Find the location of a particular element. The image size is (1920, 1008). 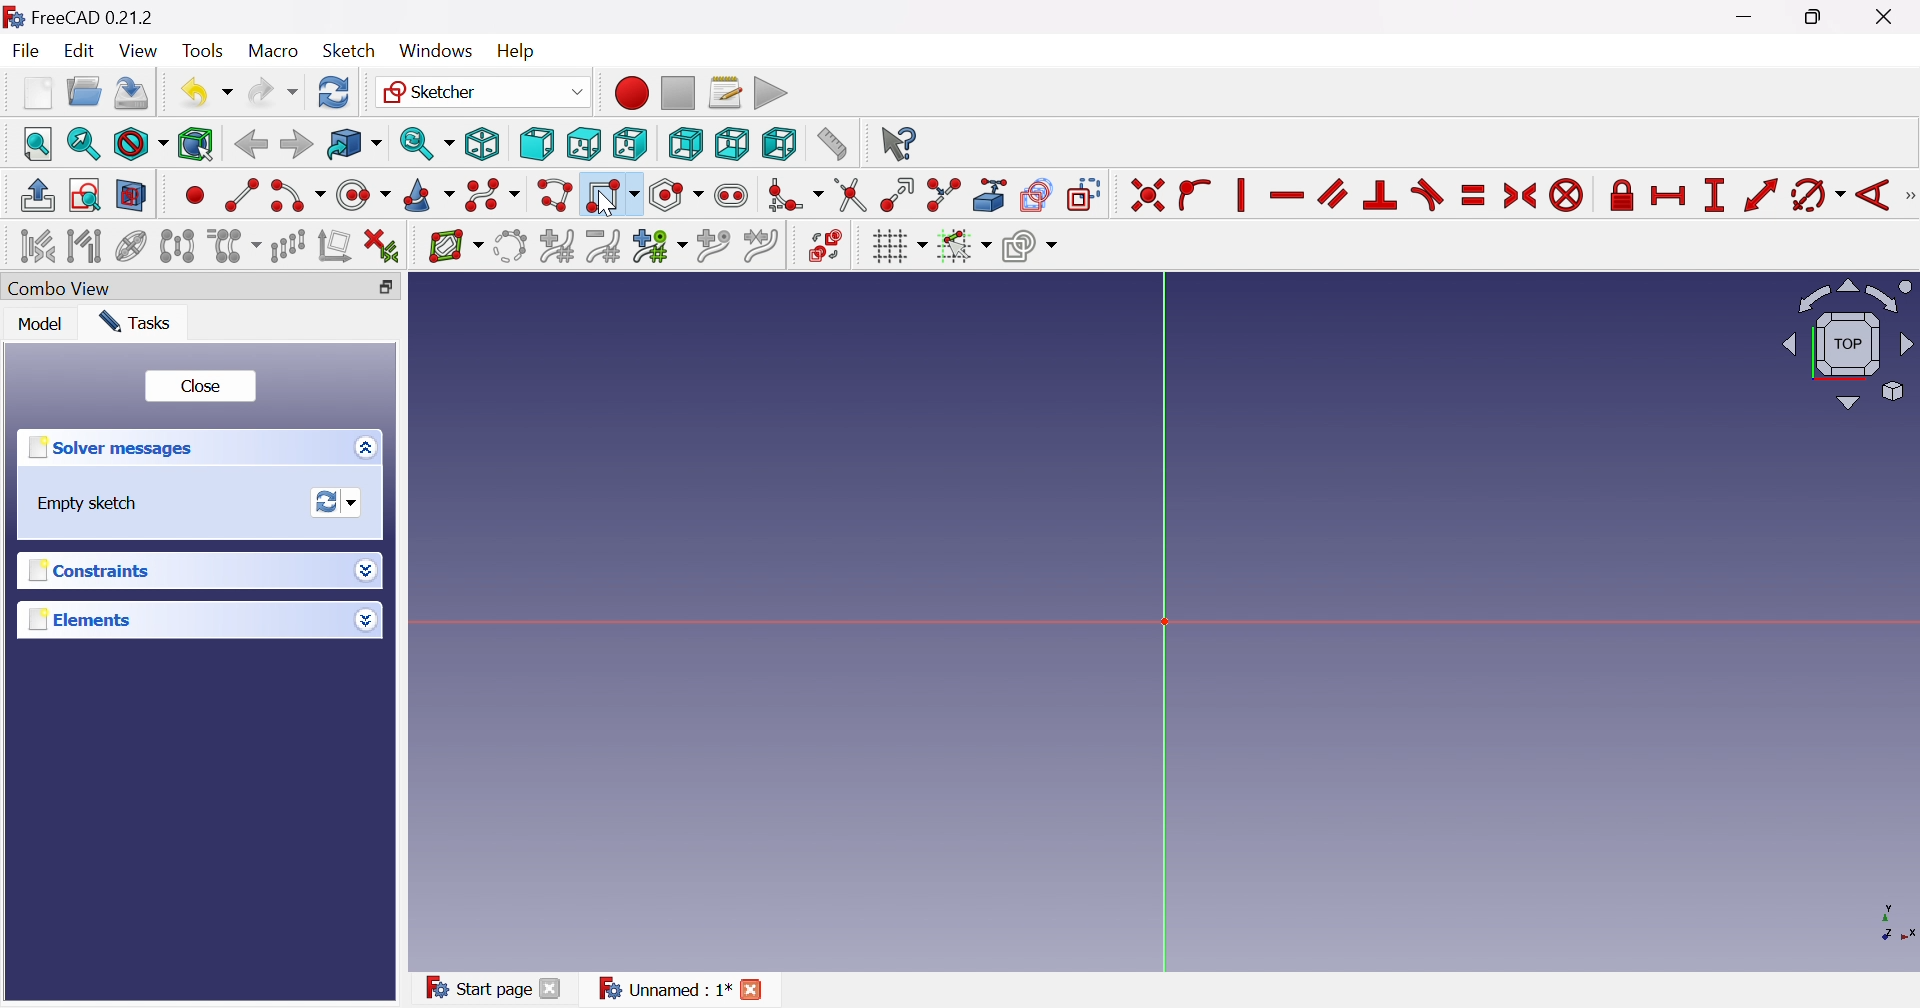

Remove axis alignment is located at coordinates (333, 245).